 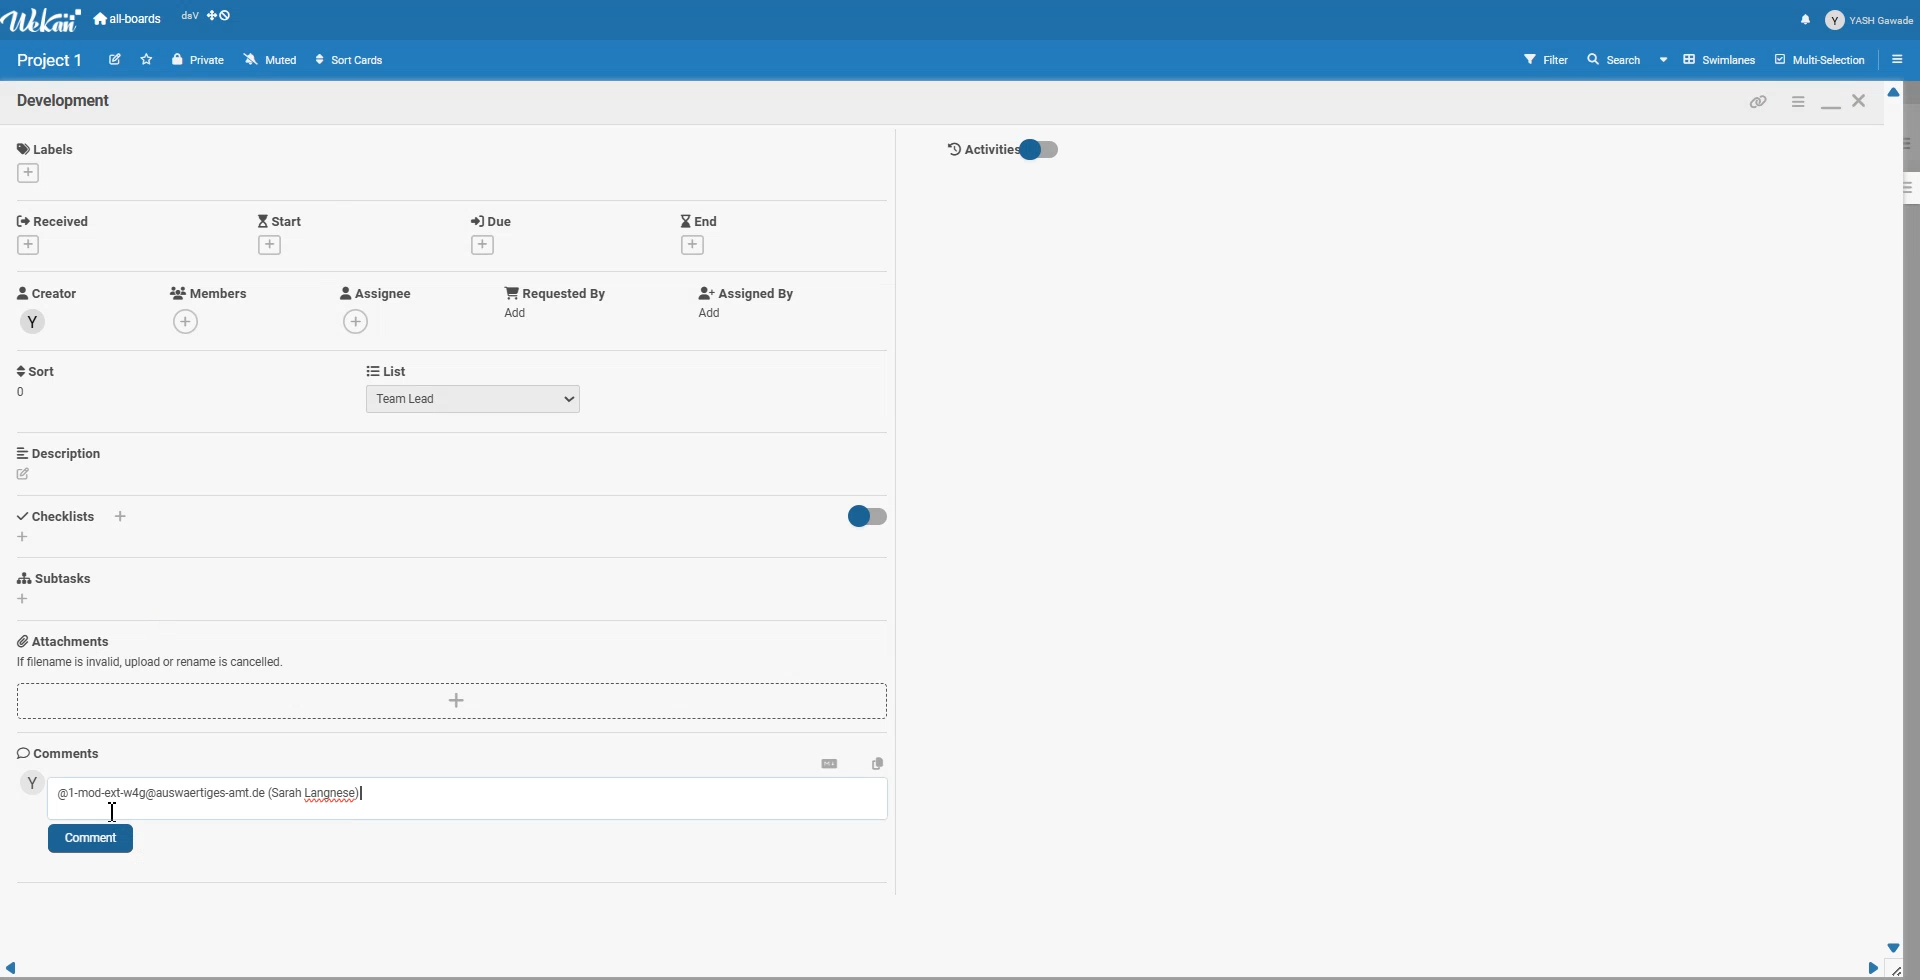 What do you see at coordinates (149, 663) in the screenshot?
I see `Add Attachments` at bounding box center [149, 663].